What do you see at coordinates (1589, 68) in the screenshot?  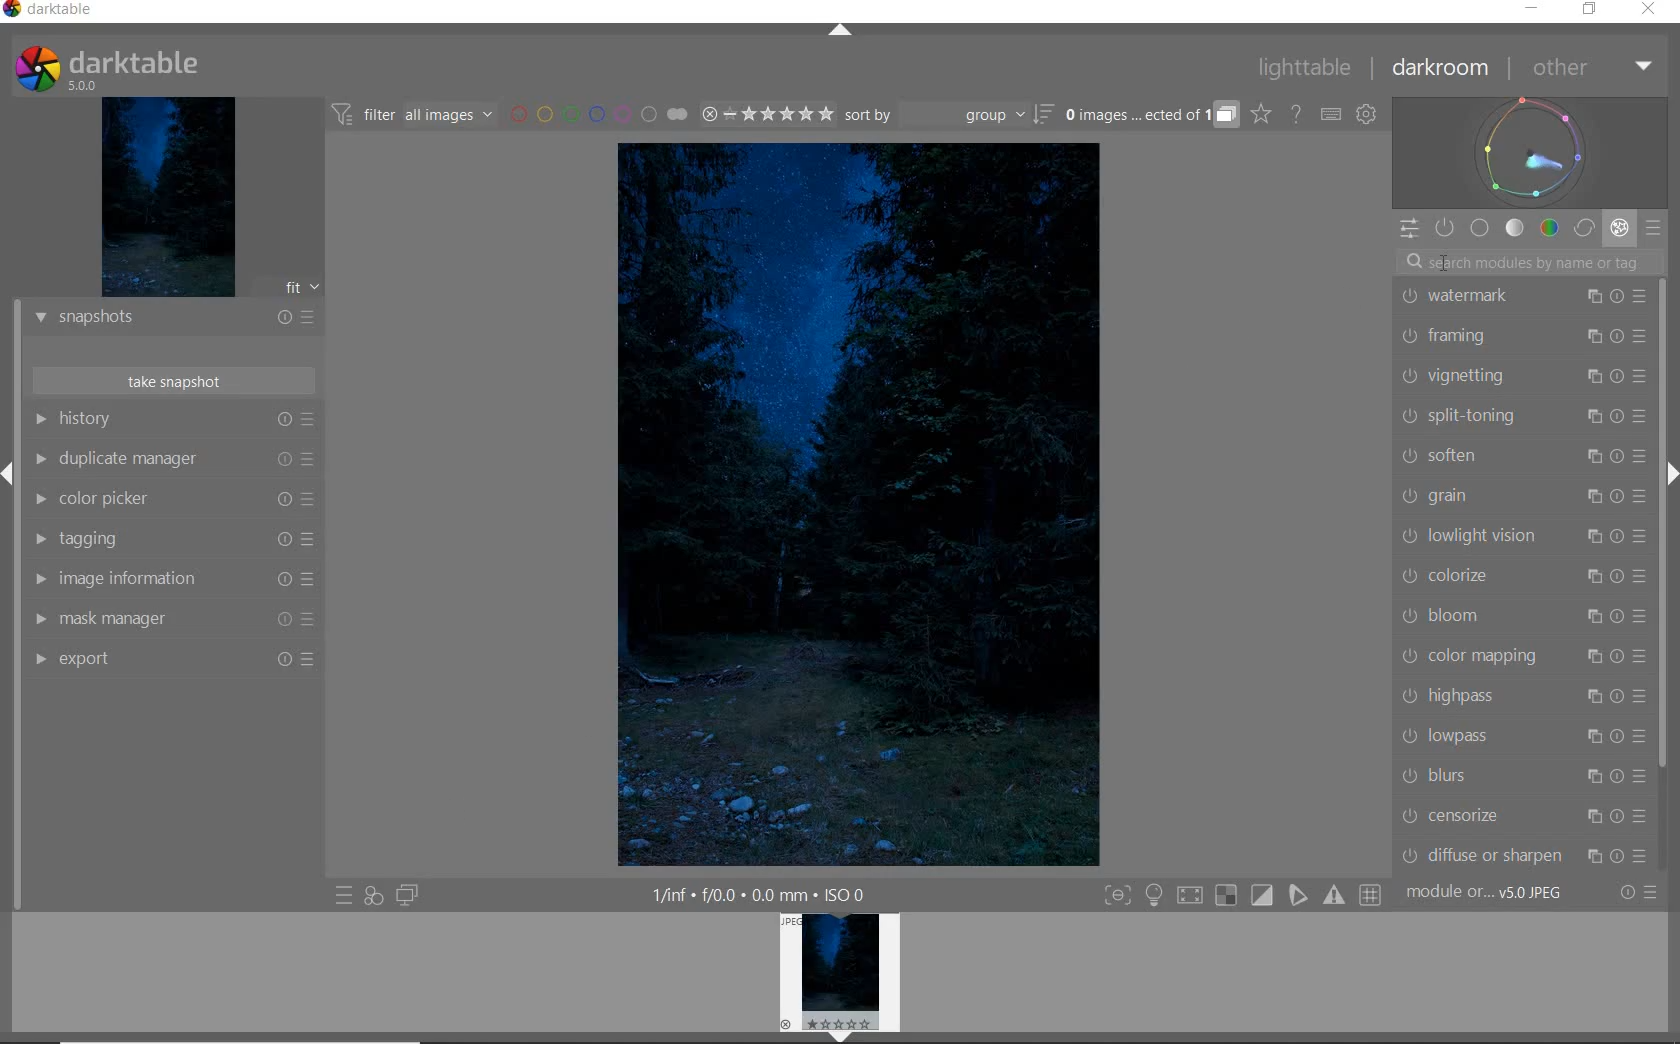 I see `OTHER` at bounding box center [1589, 68].